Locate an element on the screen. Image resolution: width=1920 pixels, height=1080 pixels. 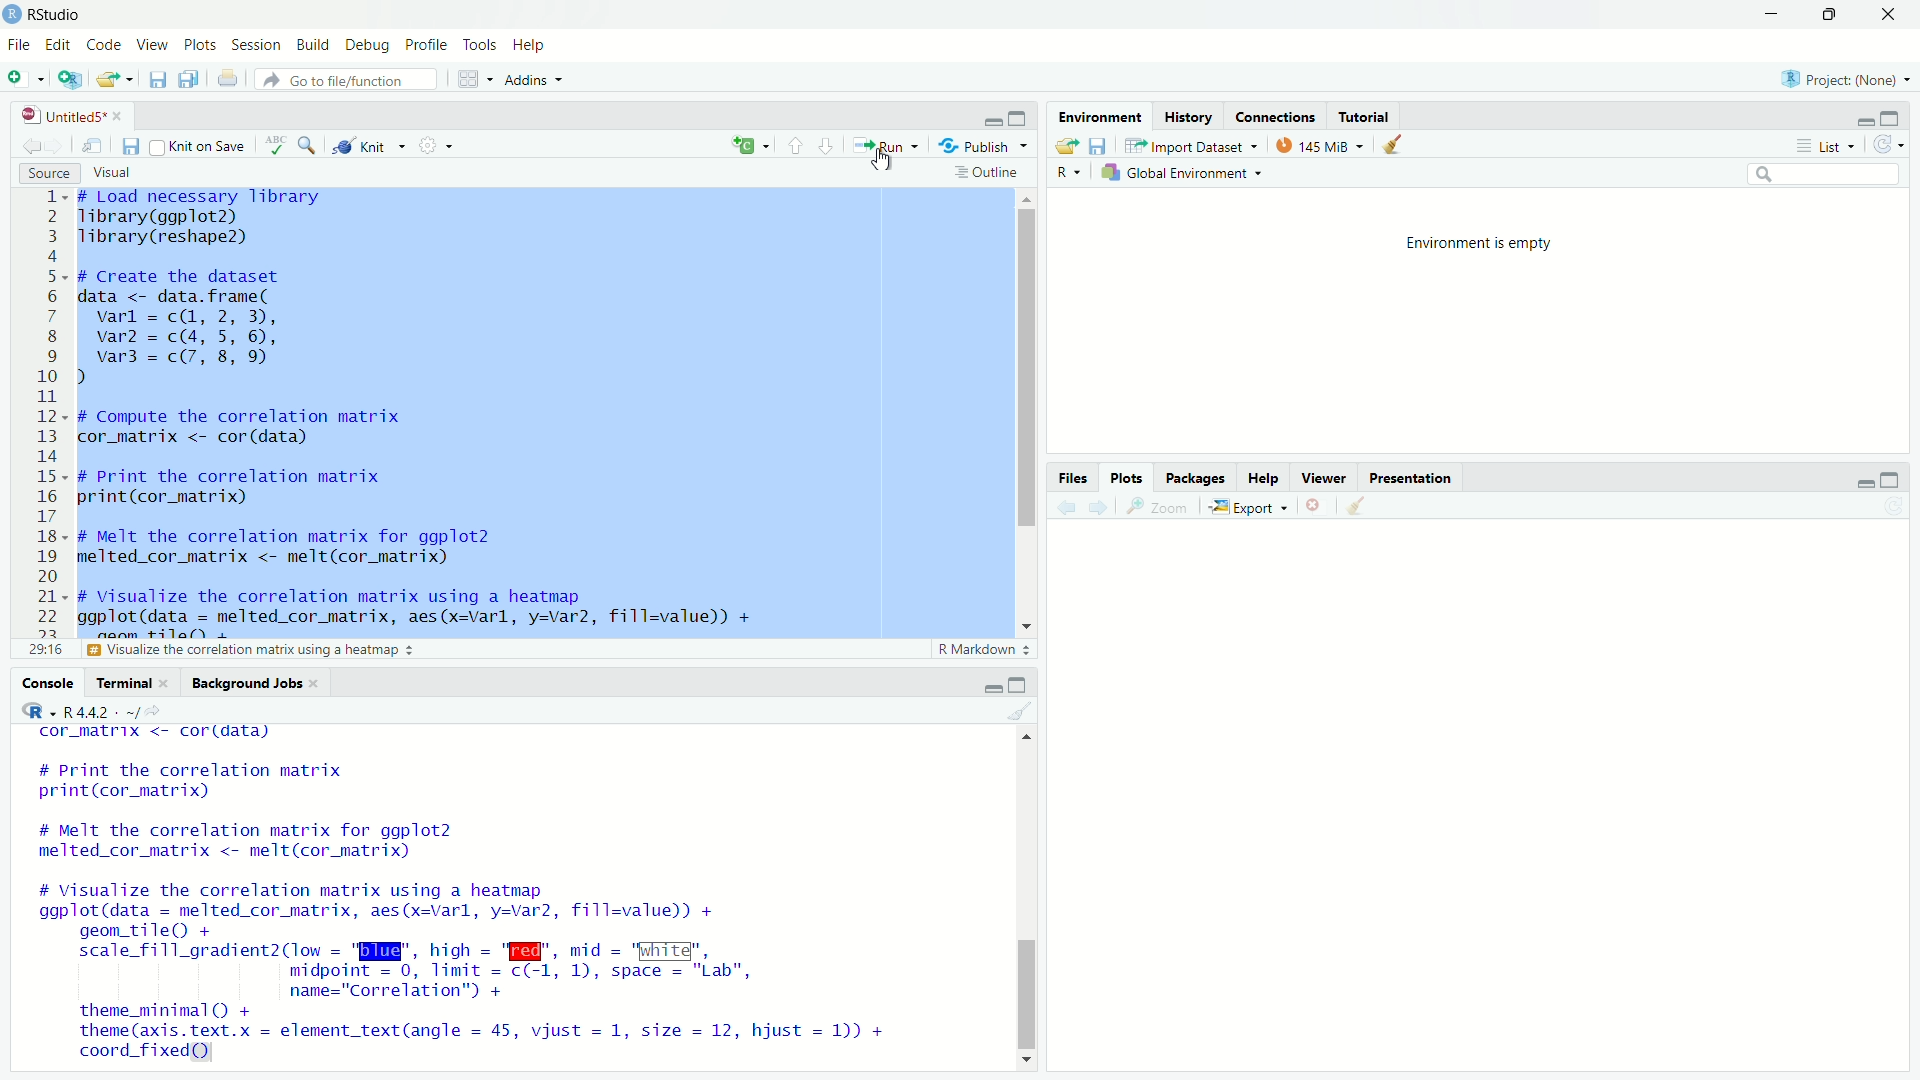
file name: untitled5 is located at coordinates (66, 116).